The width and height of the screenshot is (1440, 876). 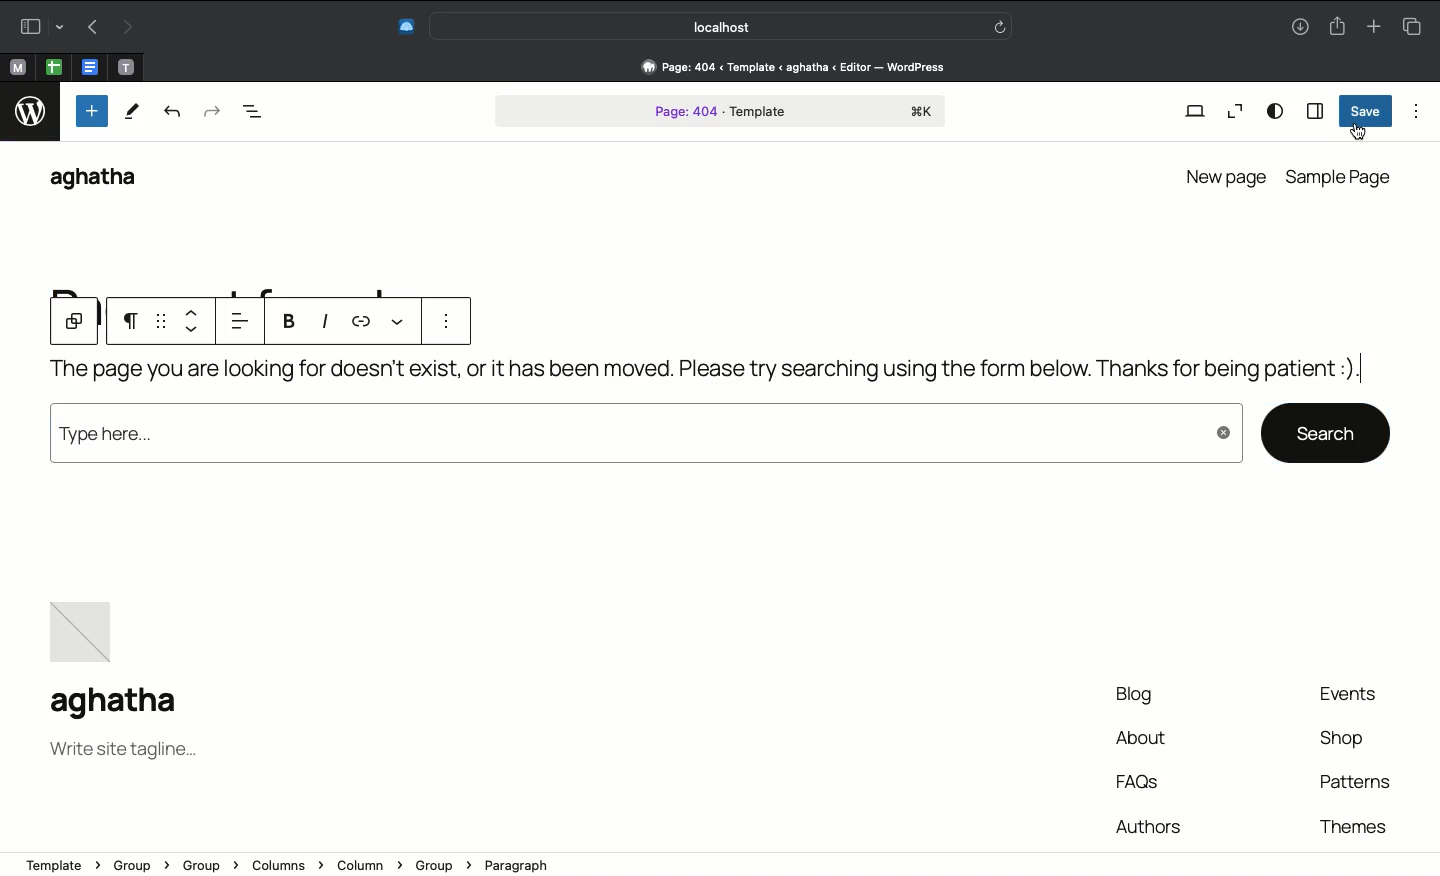 I want to click on Group, so click(x=74, y=323).